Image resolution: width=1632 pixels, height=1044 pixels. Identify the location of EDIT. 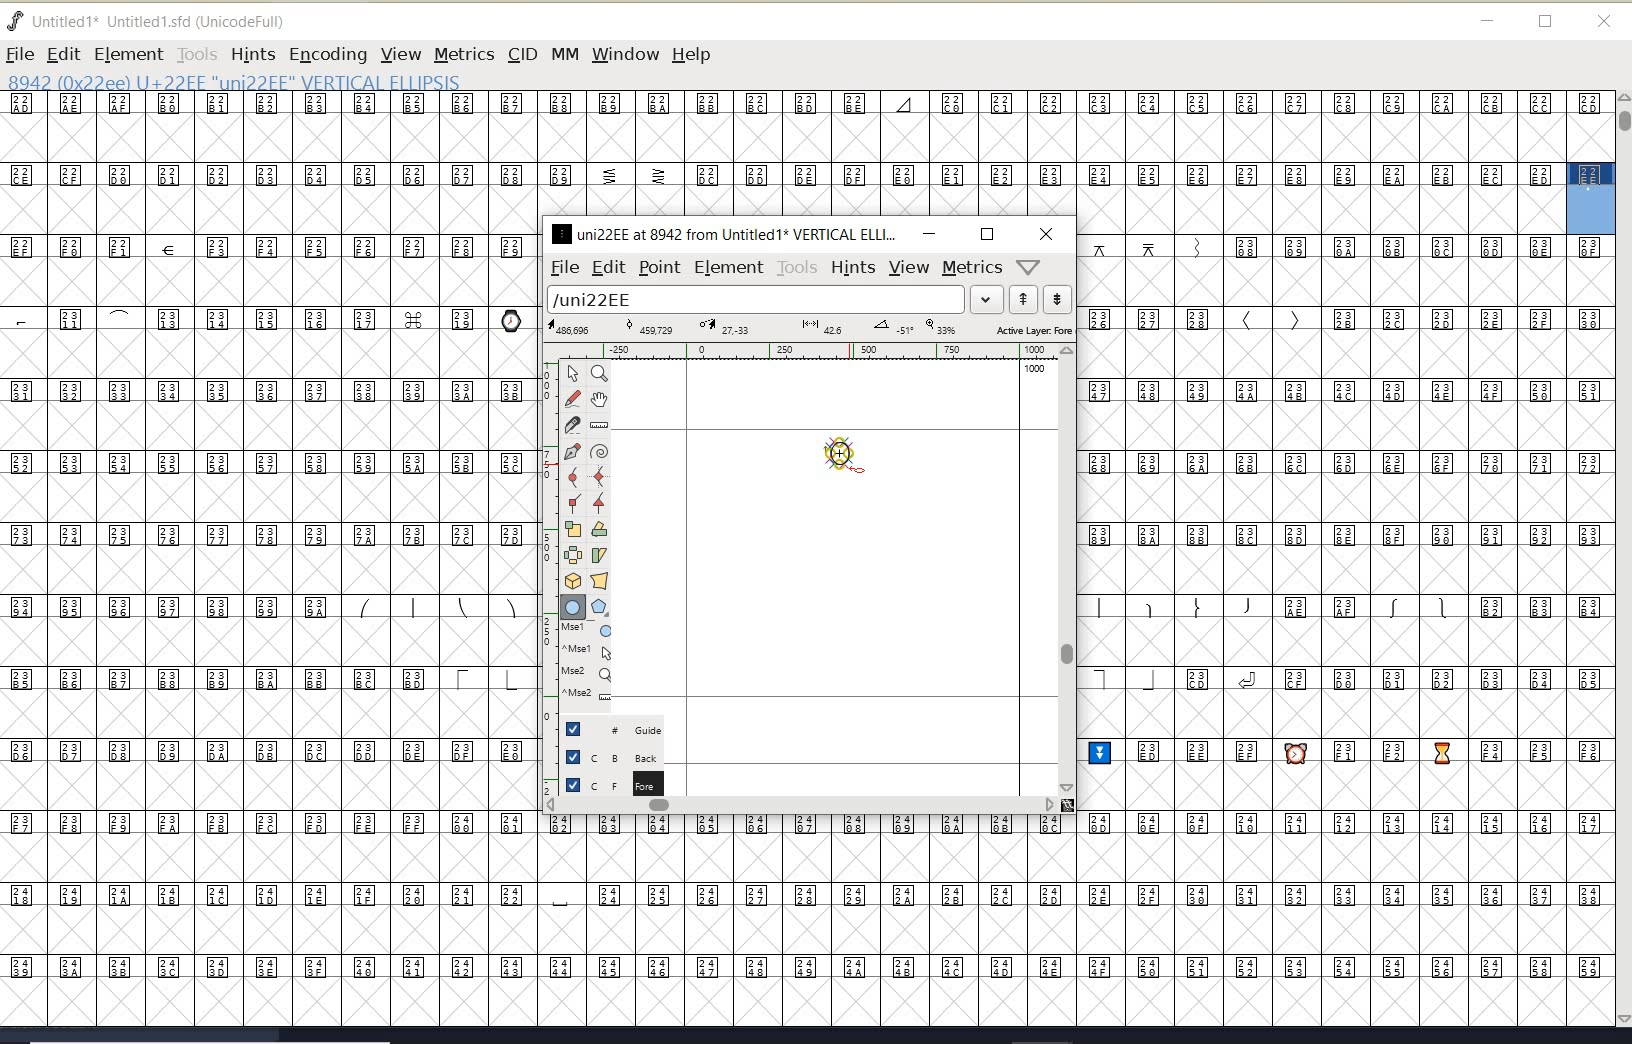
(63, 54).